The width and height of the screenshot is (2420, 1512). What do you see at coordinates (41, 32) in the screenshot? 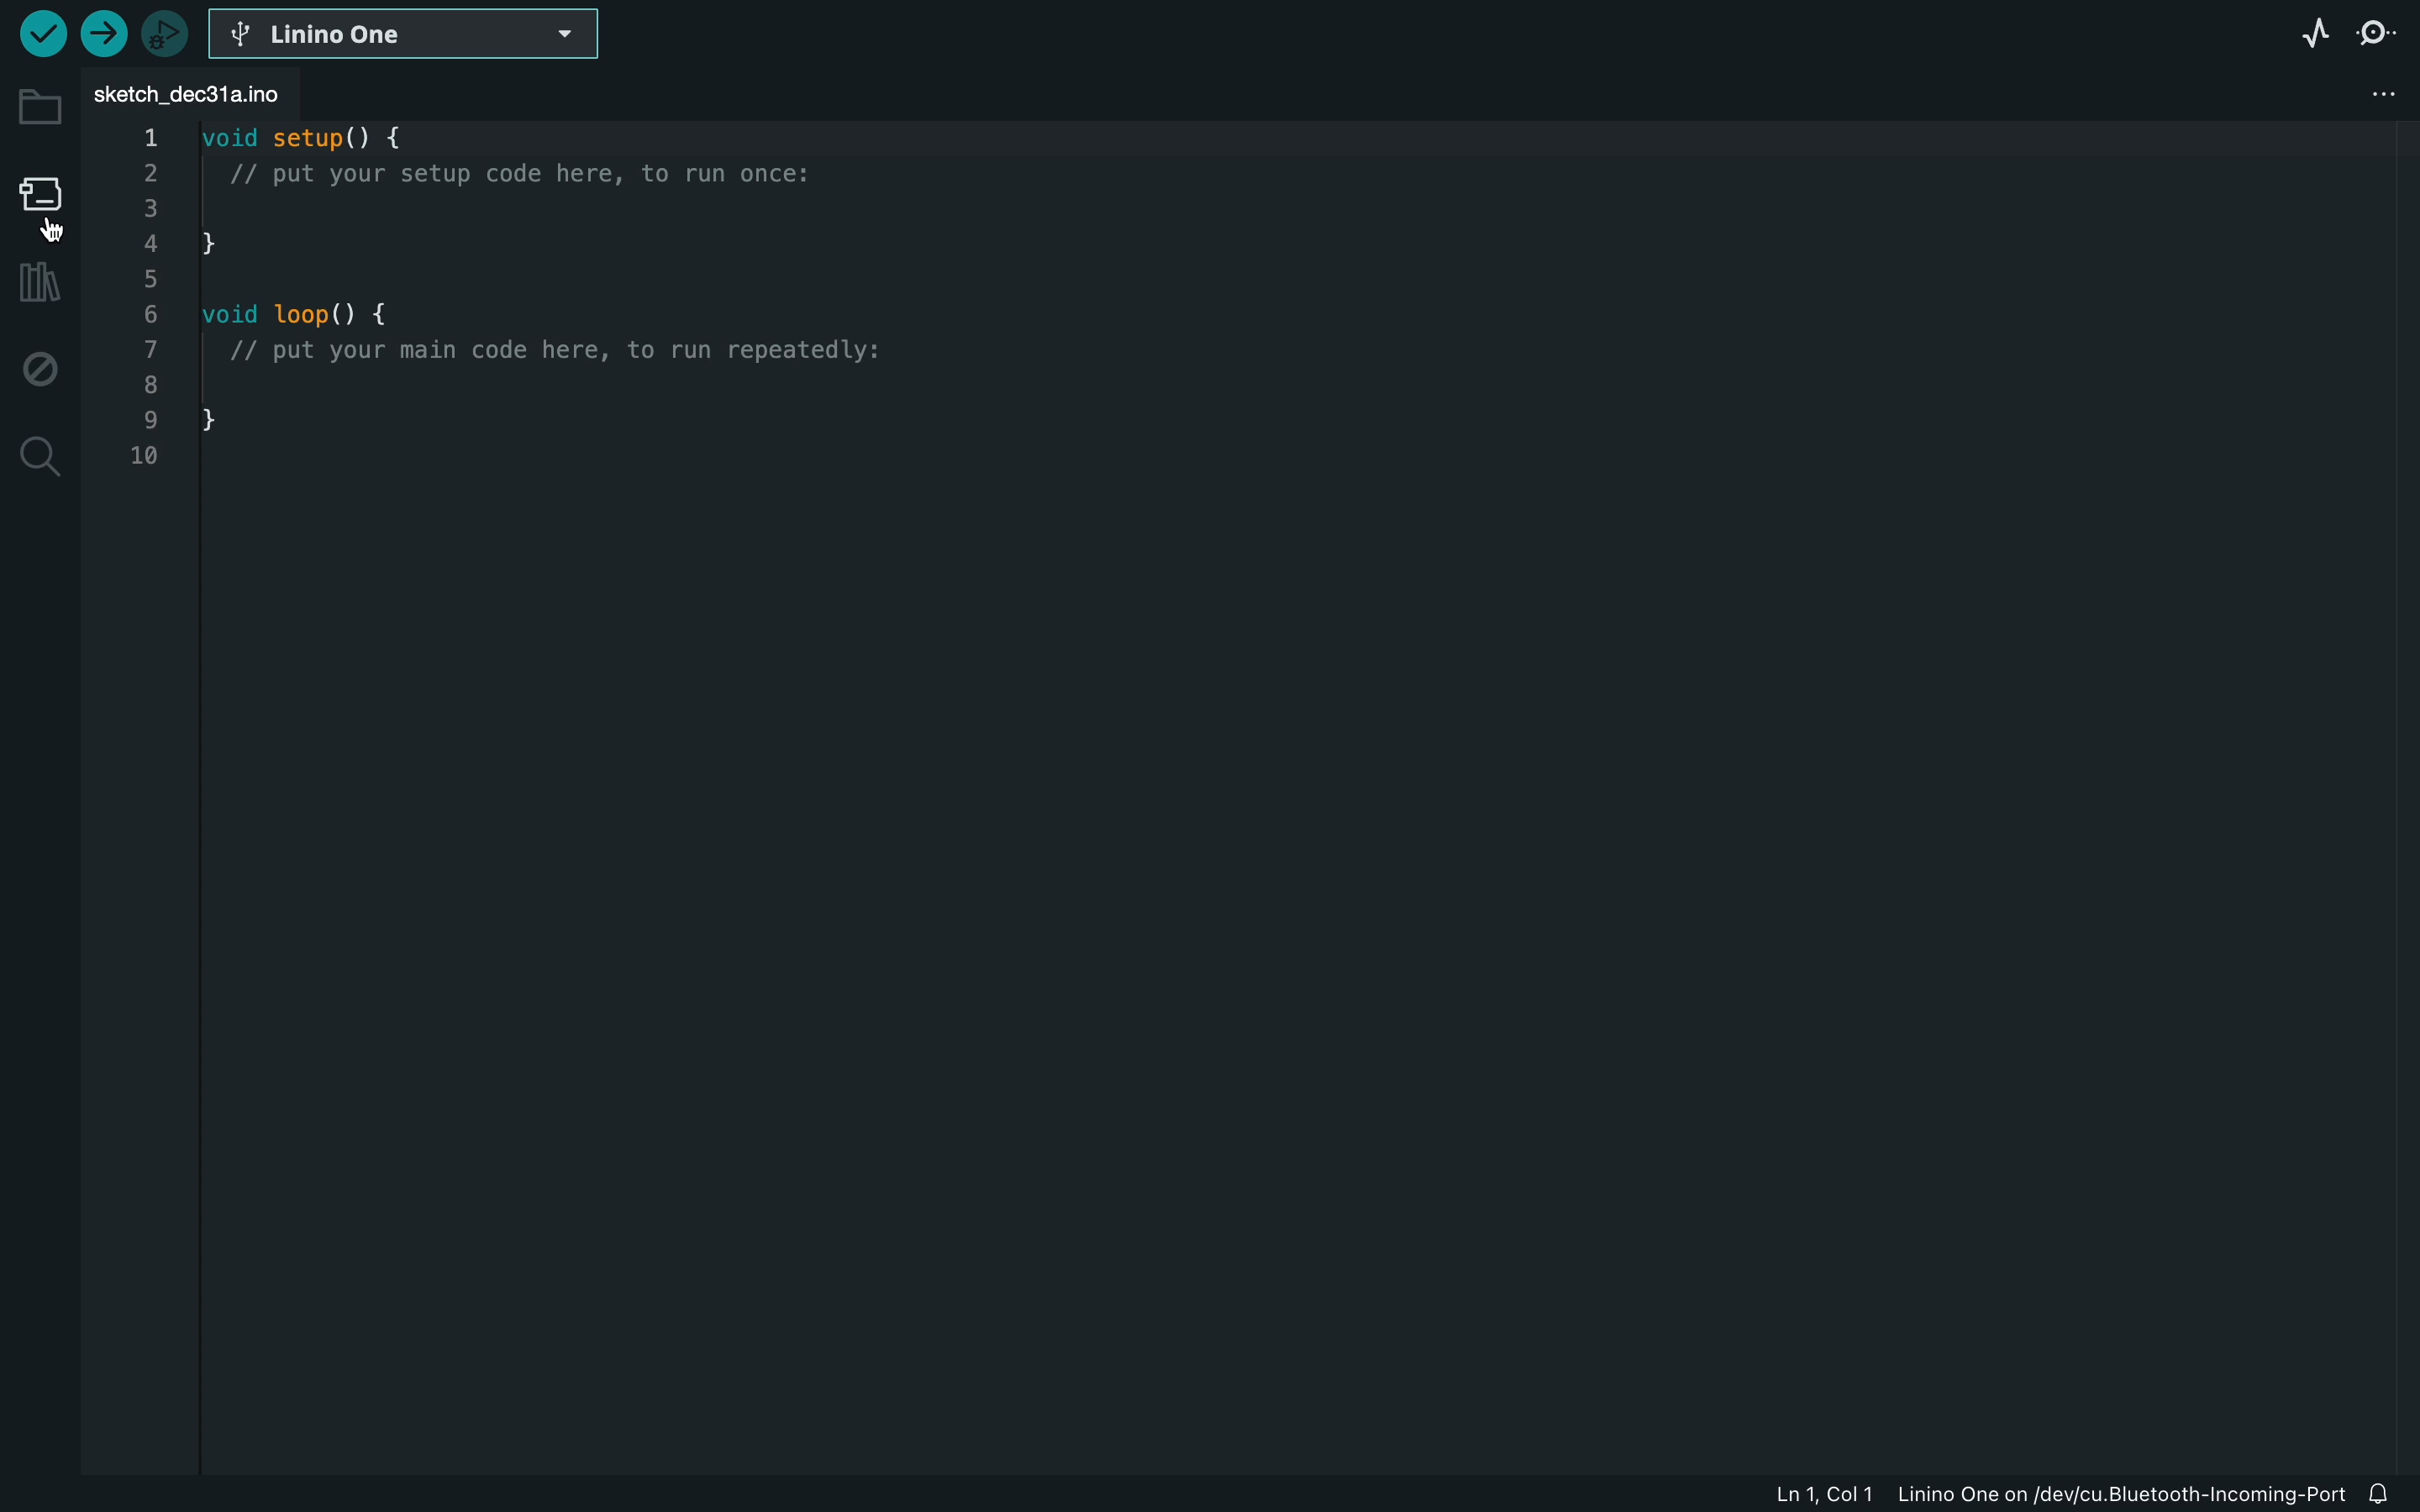
I see `verify` at bounding box center [41, 32].